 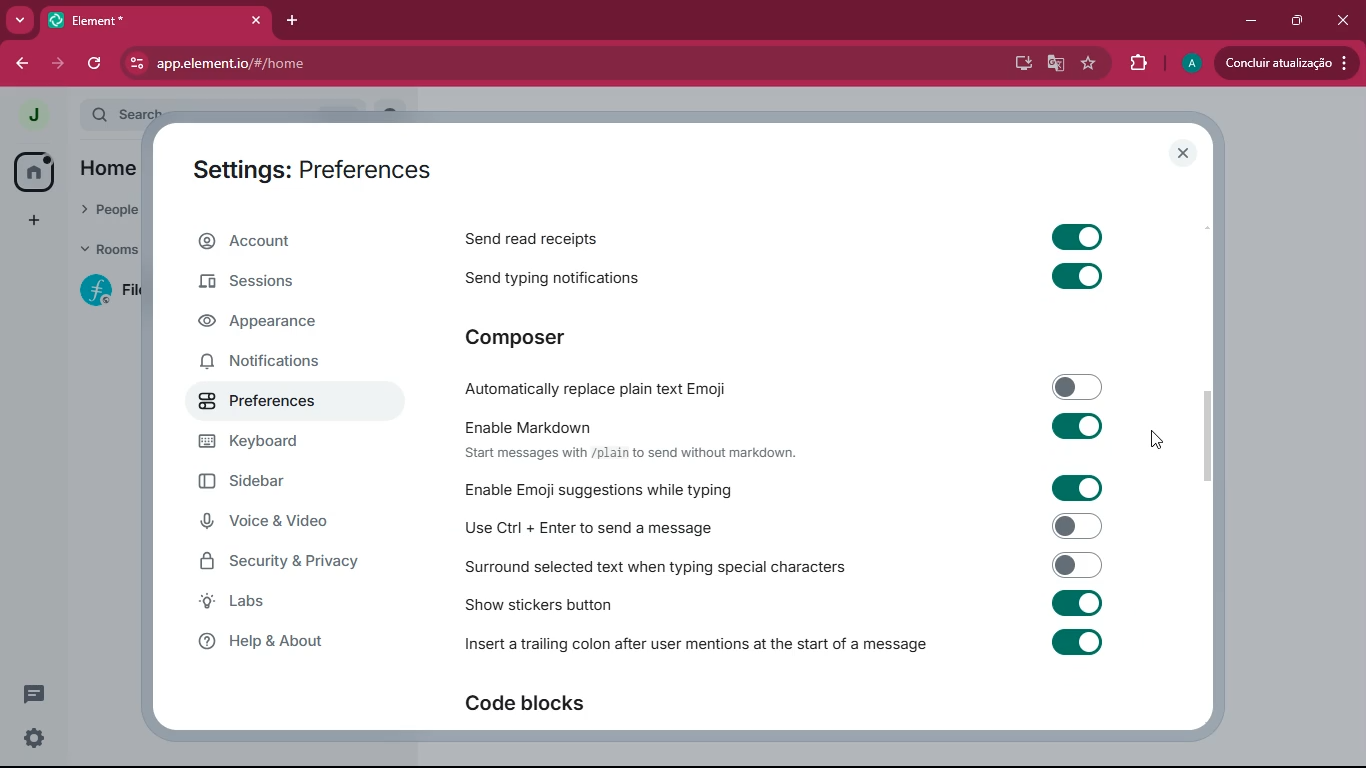 I want to click on toggle on or off, so click(x=1076, y=602).